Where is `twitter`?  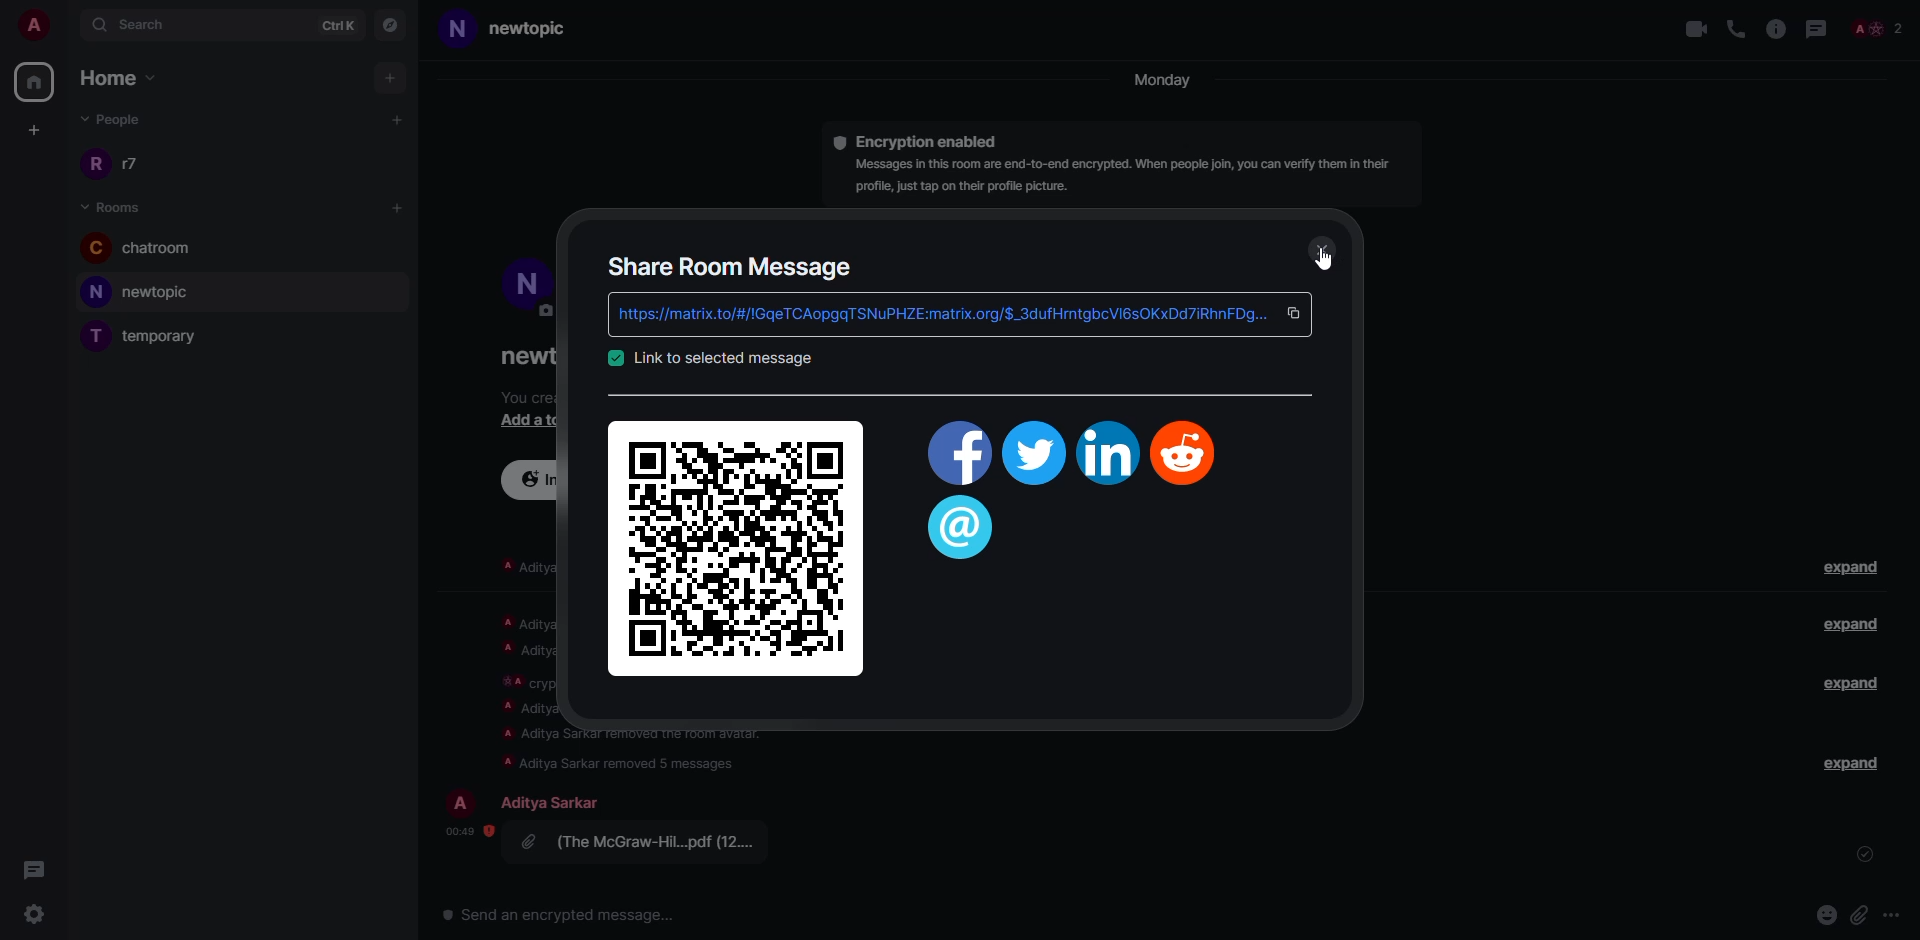
twitter is located at coordinates (1033, 456).